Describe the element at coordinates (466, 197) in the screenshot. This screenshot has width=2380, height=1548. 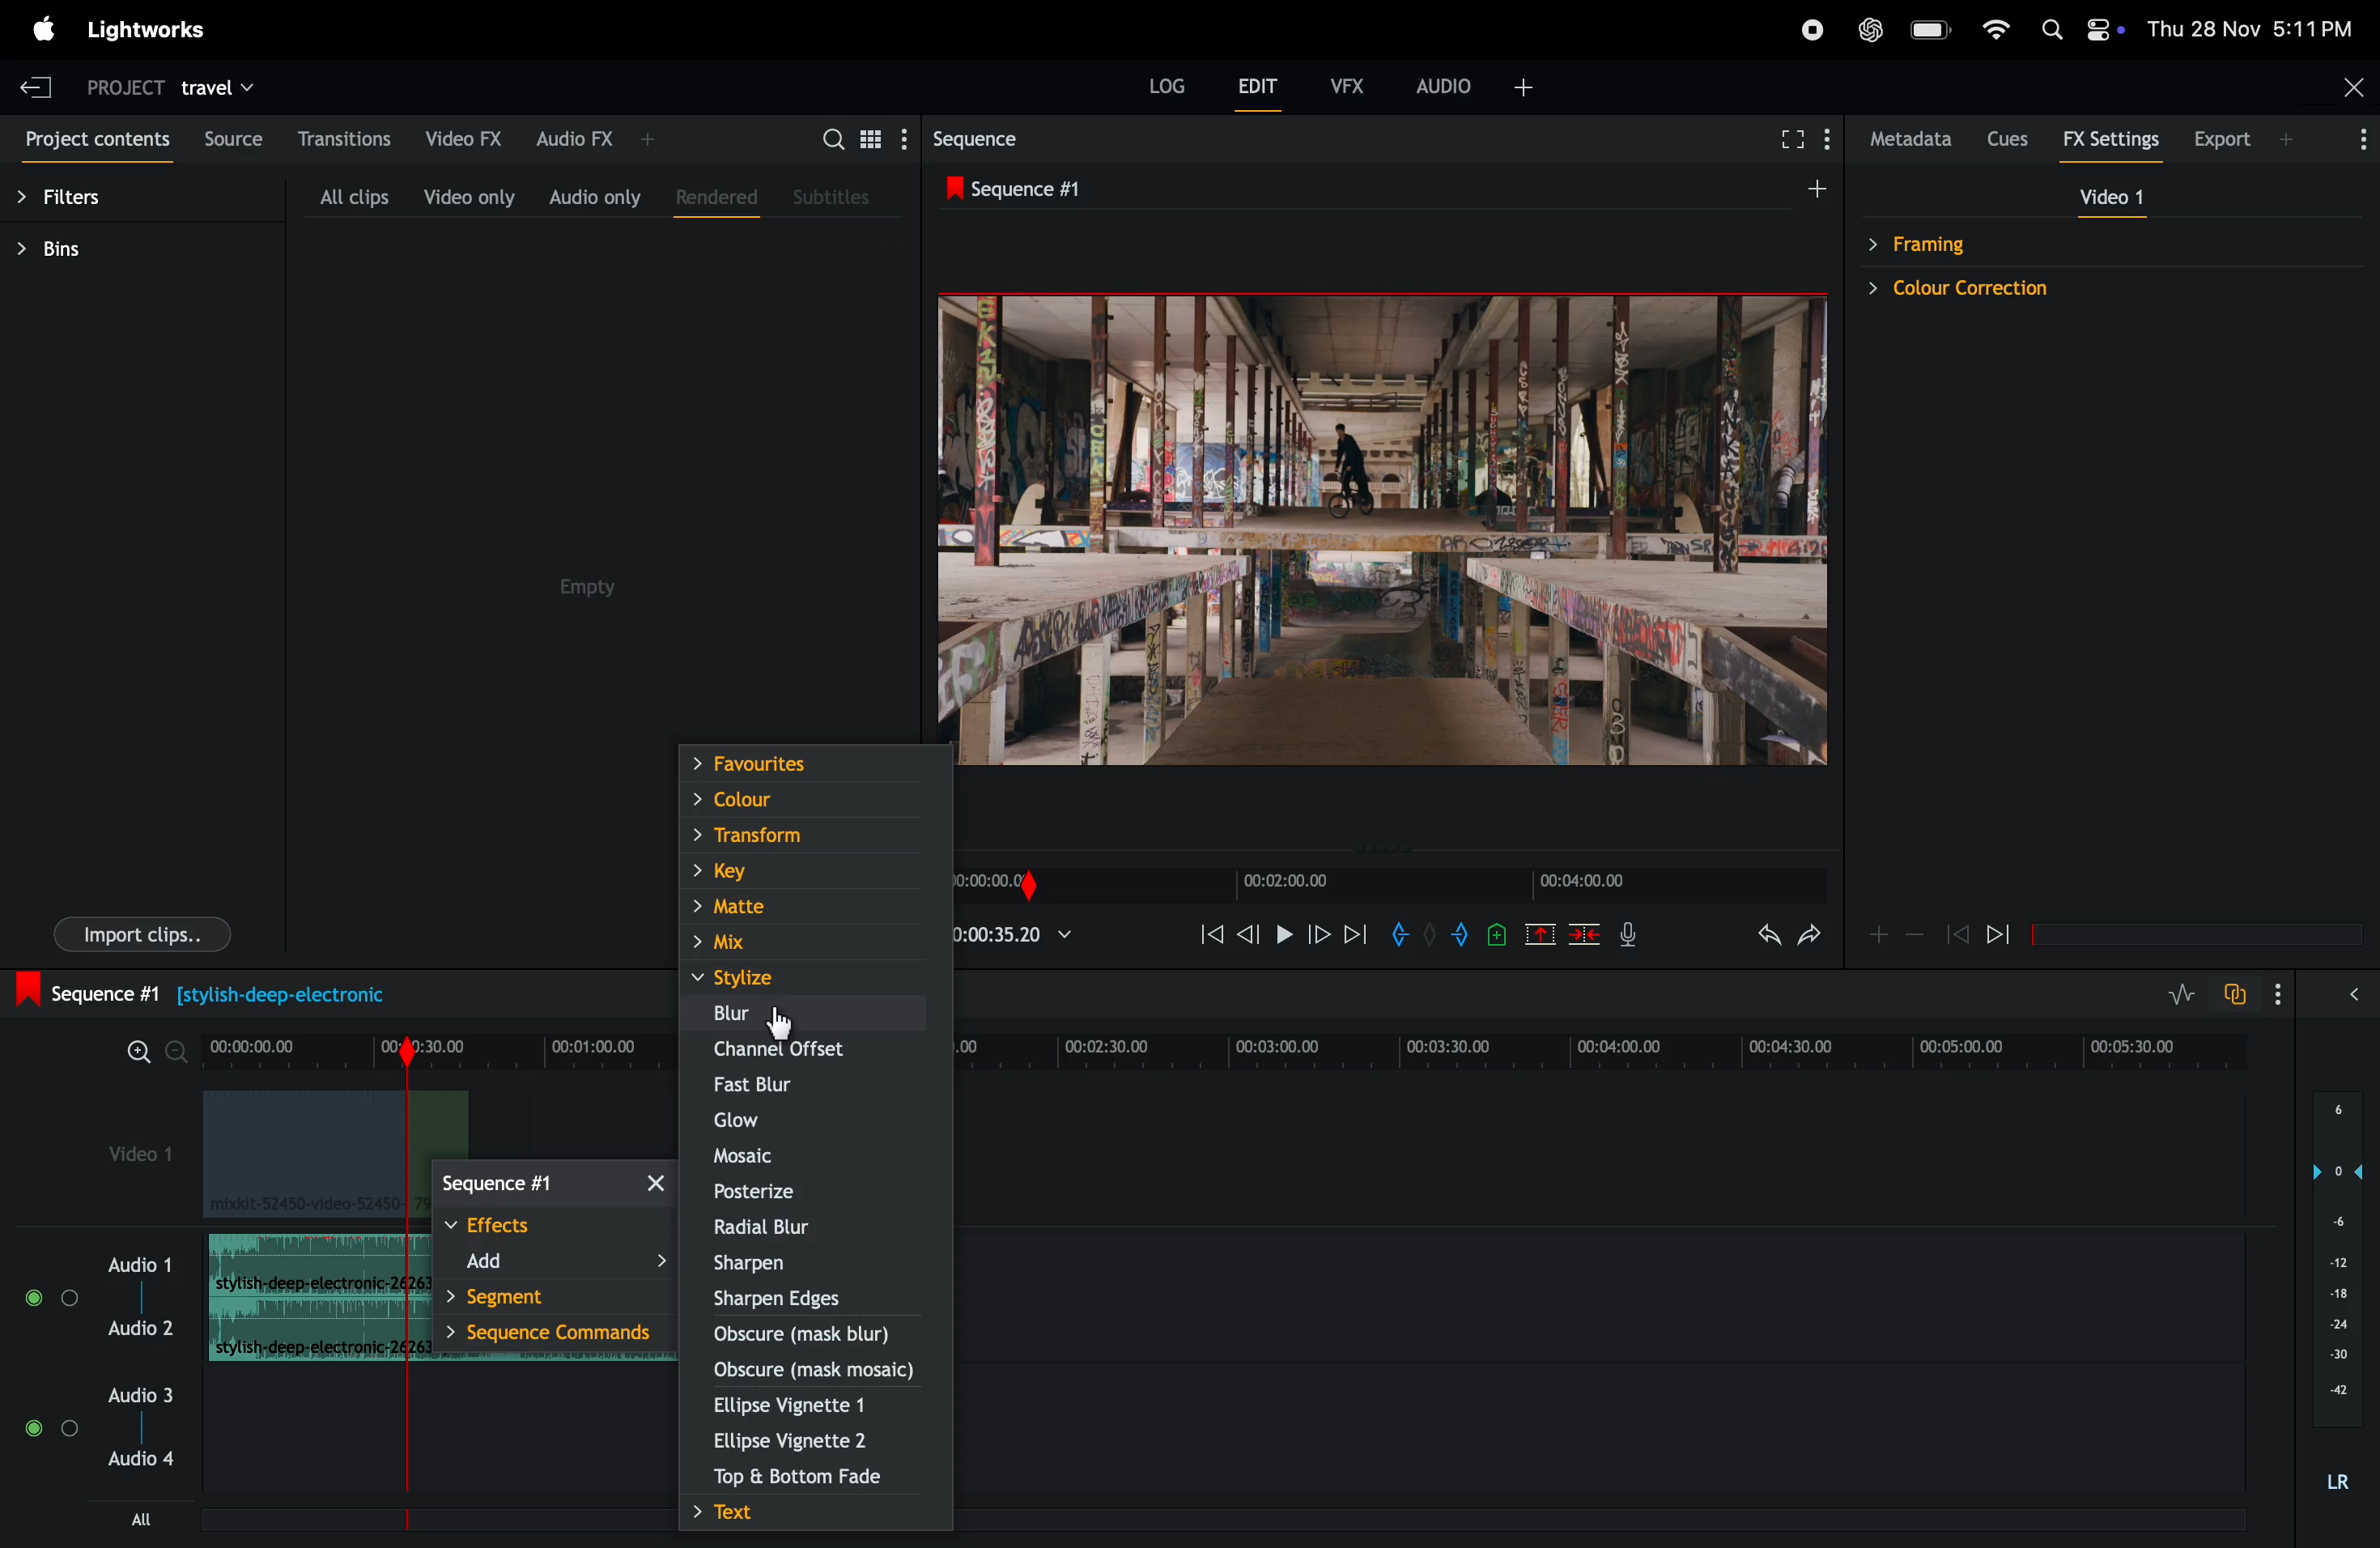
I see `video only` at that location.